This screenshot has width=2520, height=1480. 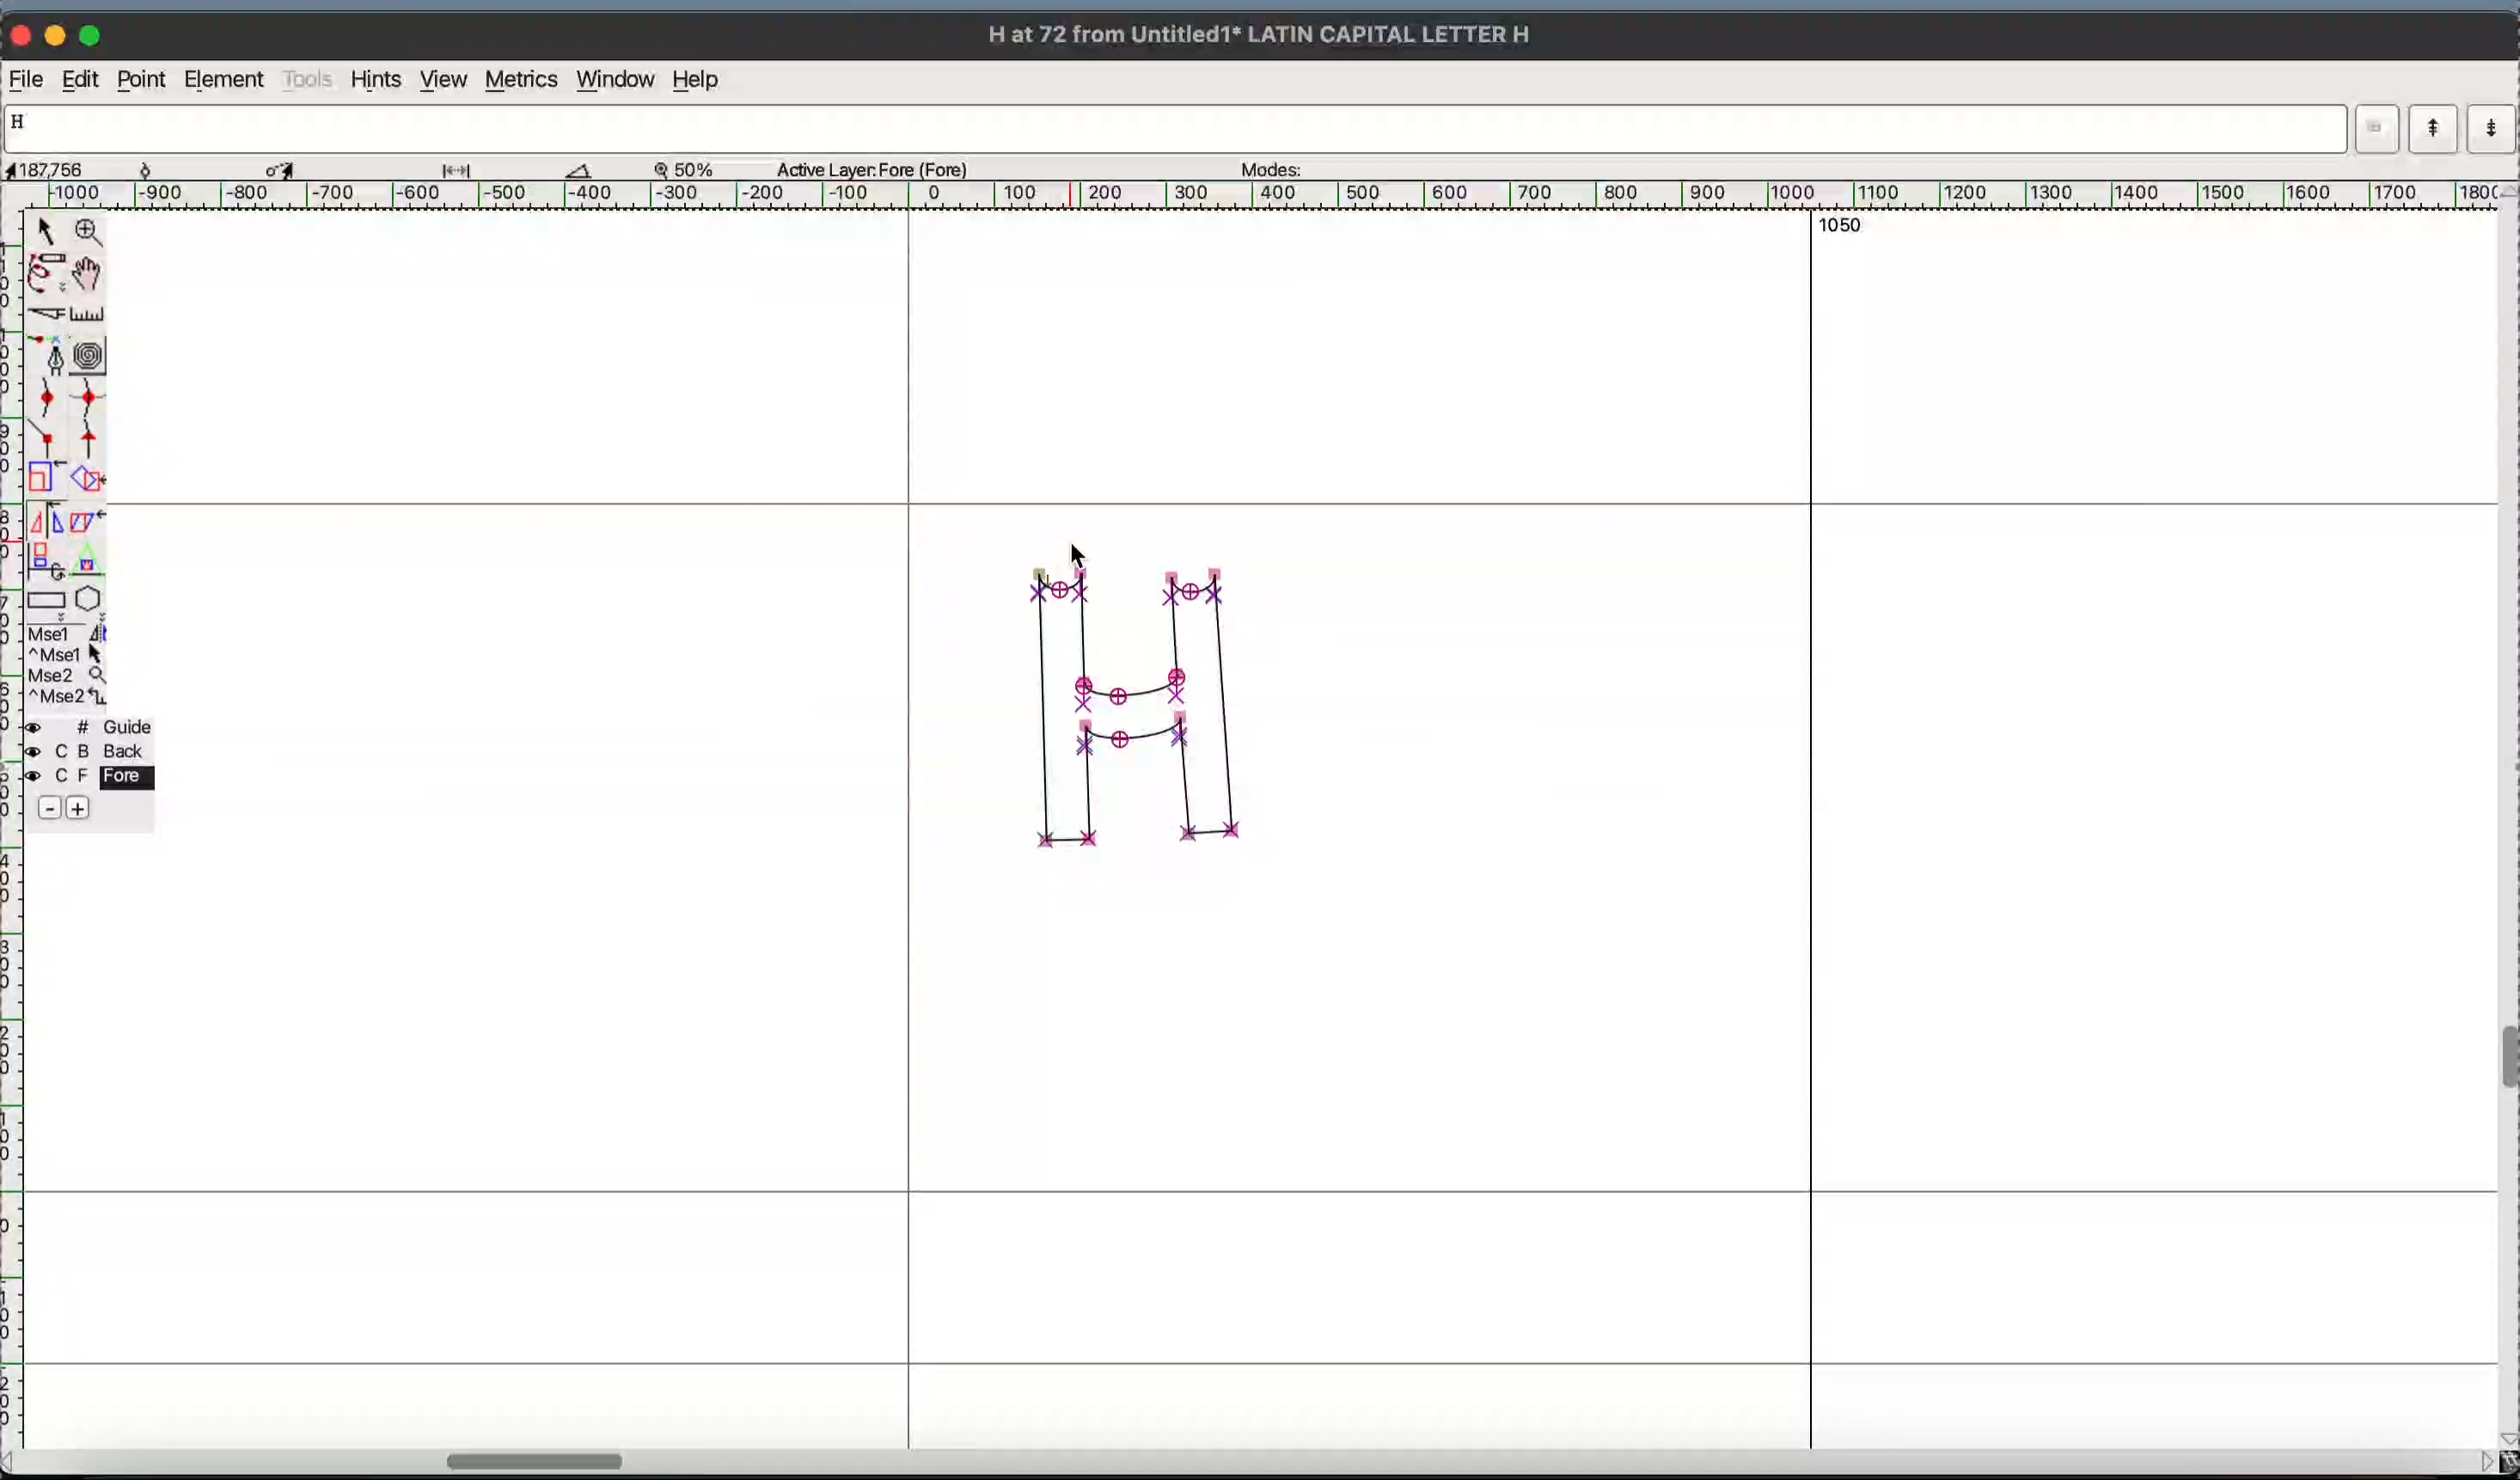 I want to click on scale, so click(x=45, y=477).